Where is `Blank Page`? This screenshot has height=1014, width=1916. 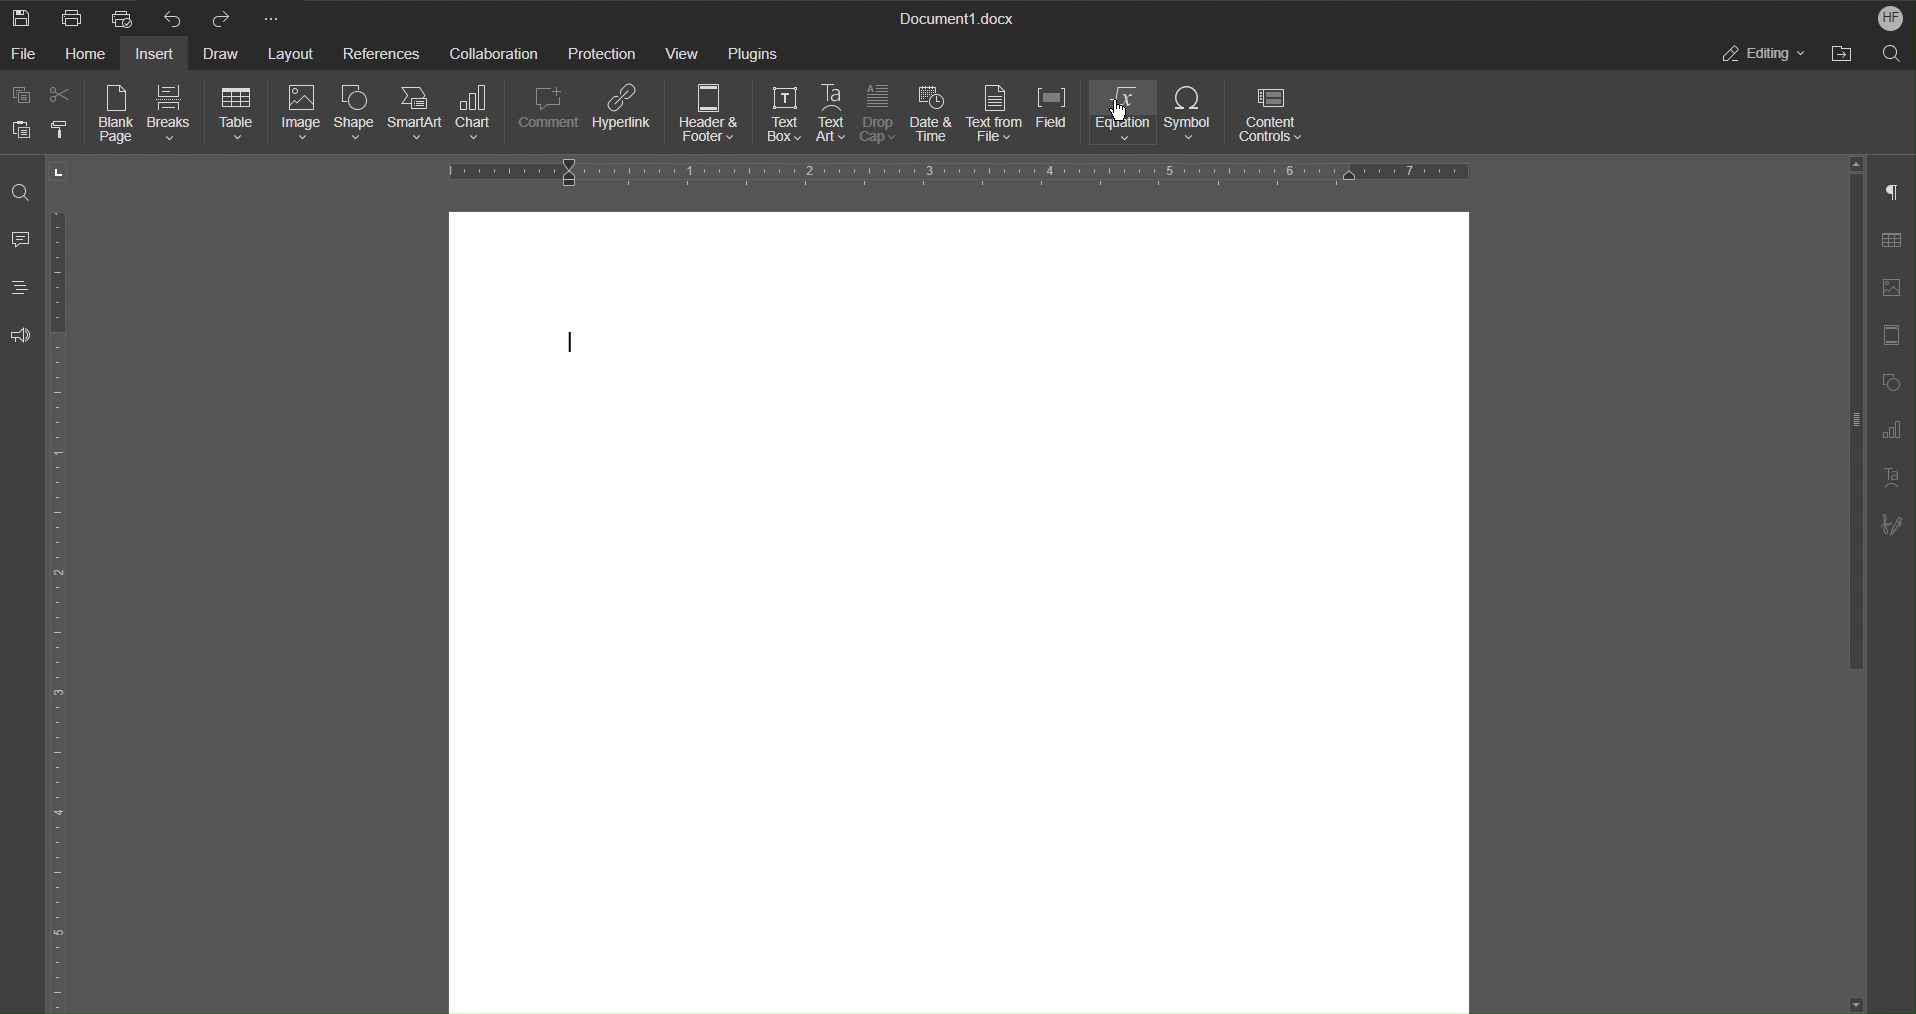 Blank Page is located at coordinates (116, 114).